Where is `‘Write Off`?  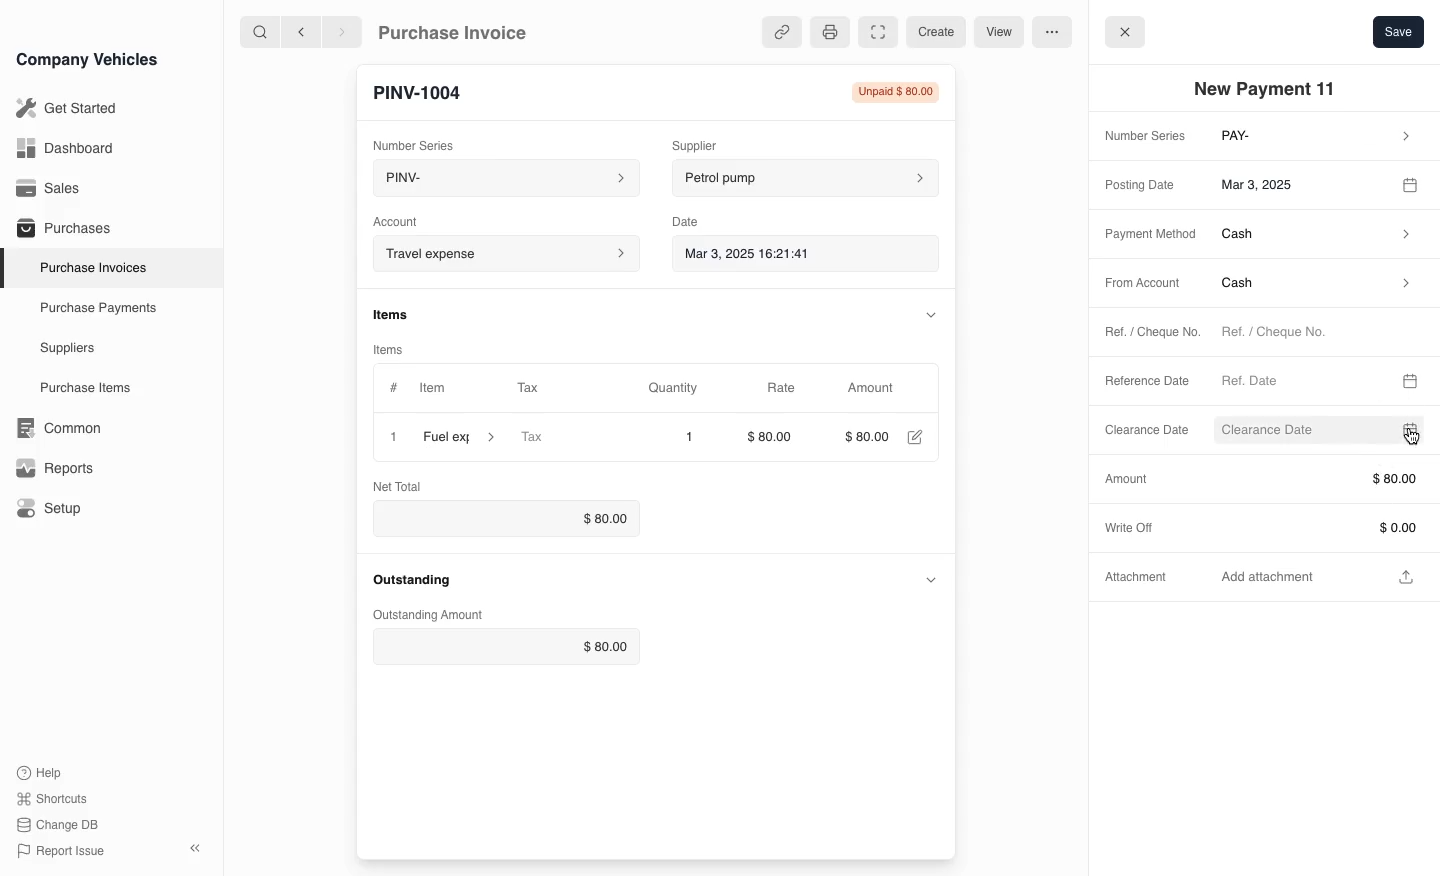
‘Write Off is located at coordinates (1136, 526).